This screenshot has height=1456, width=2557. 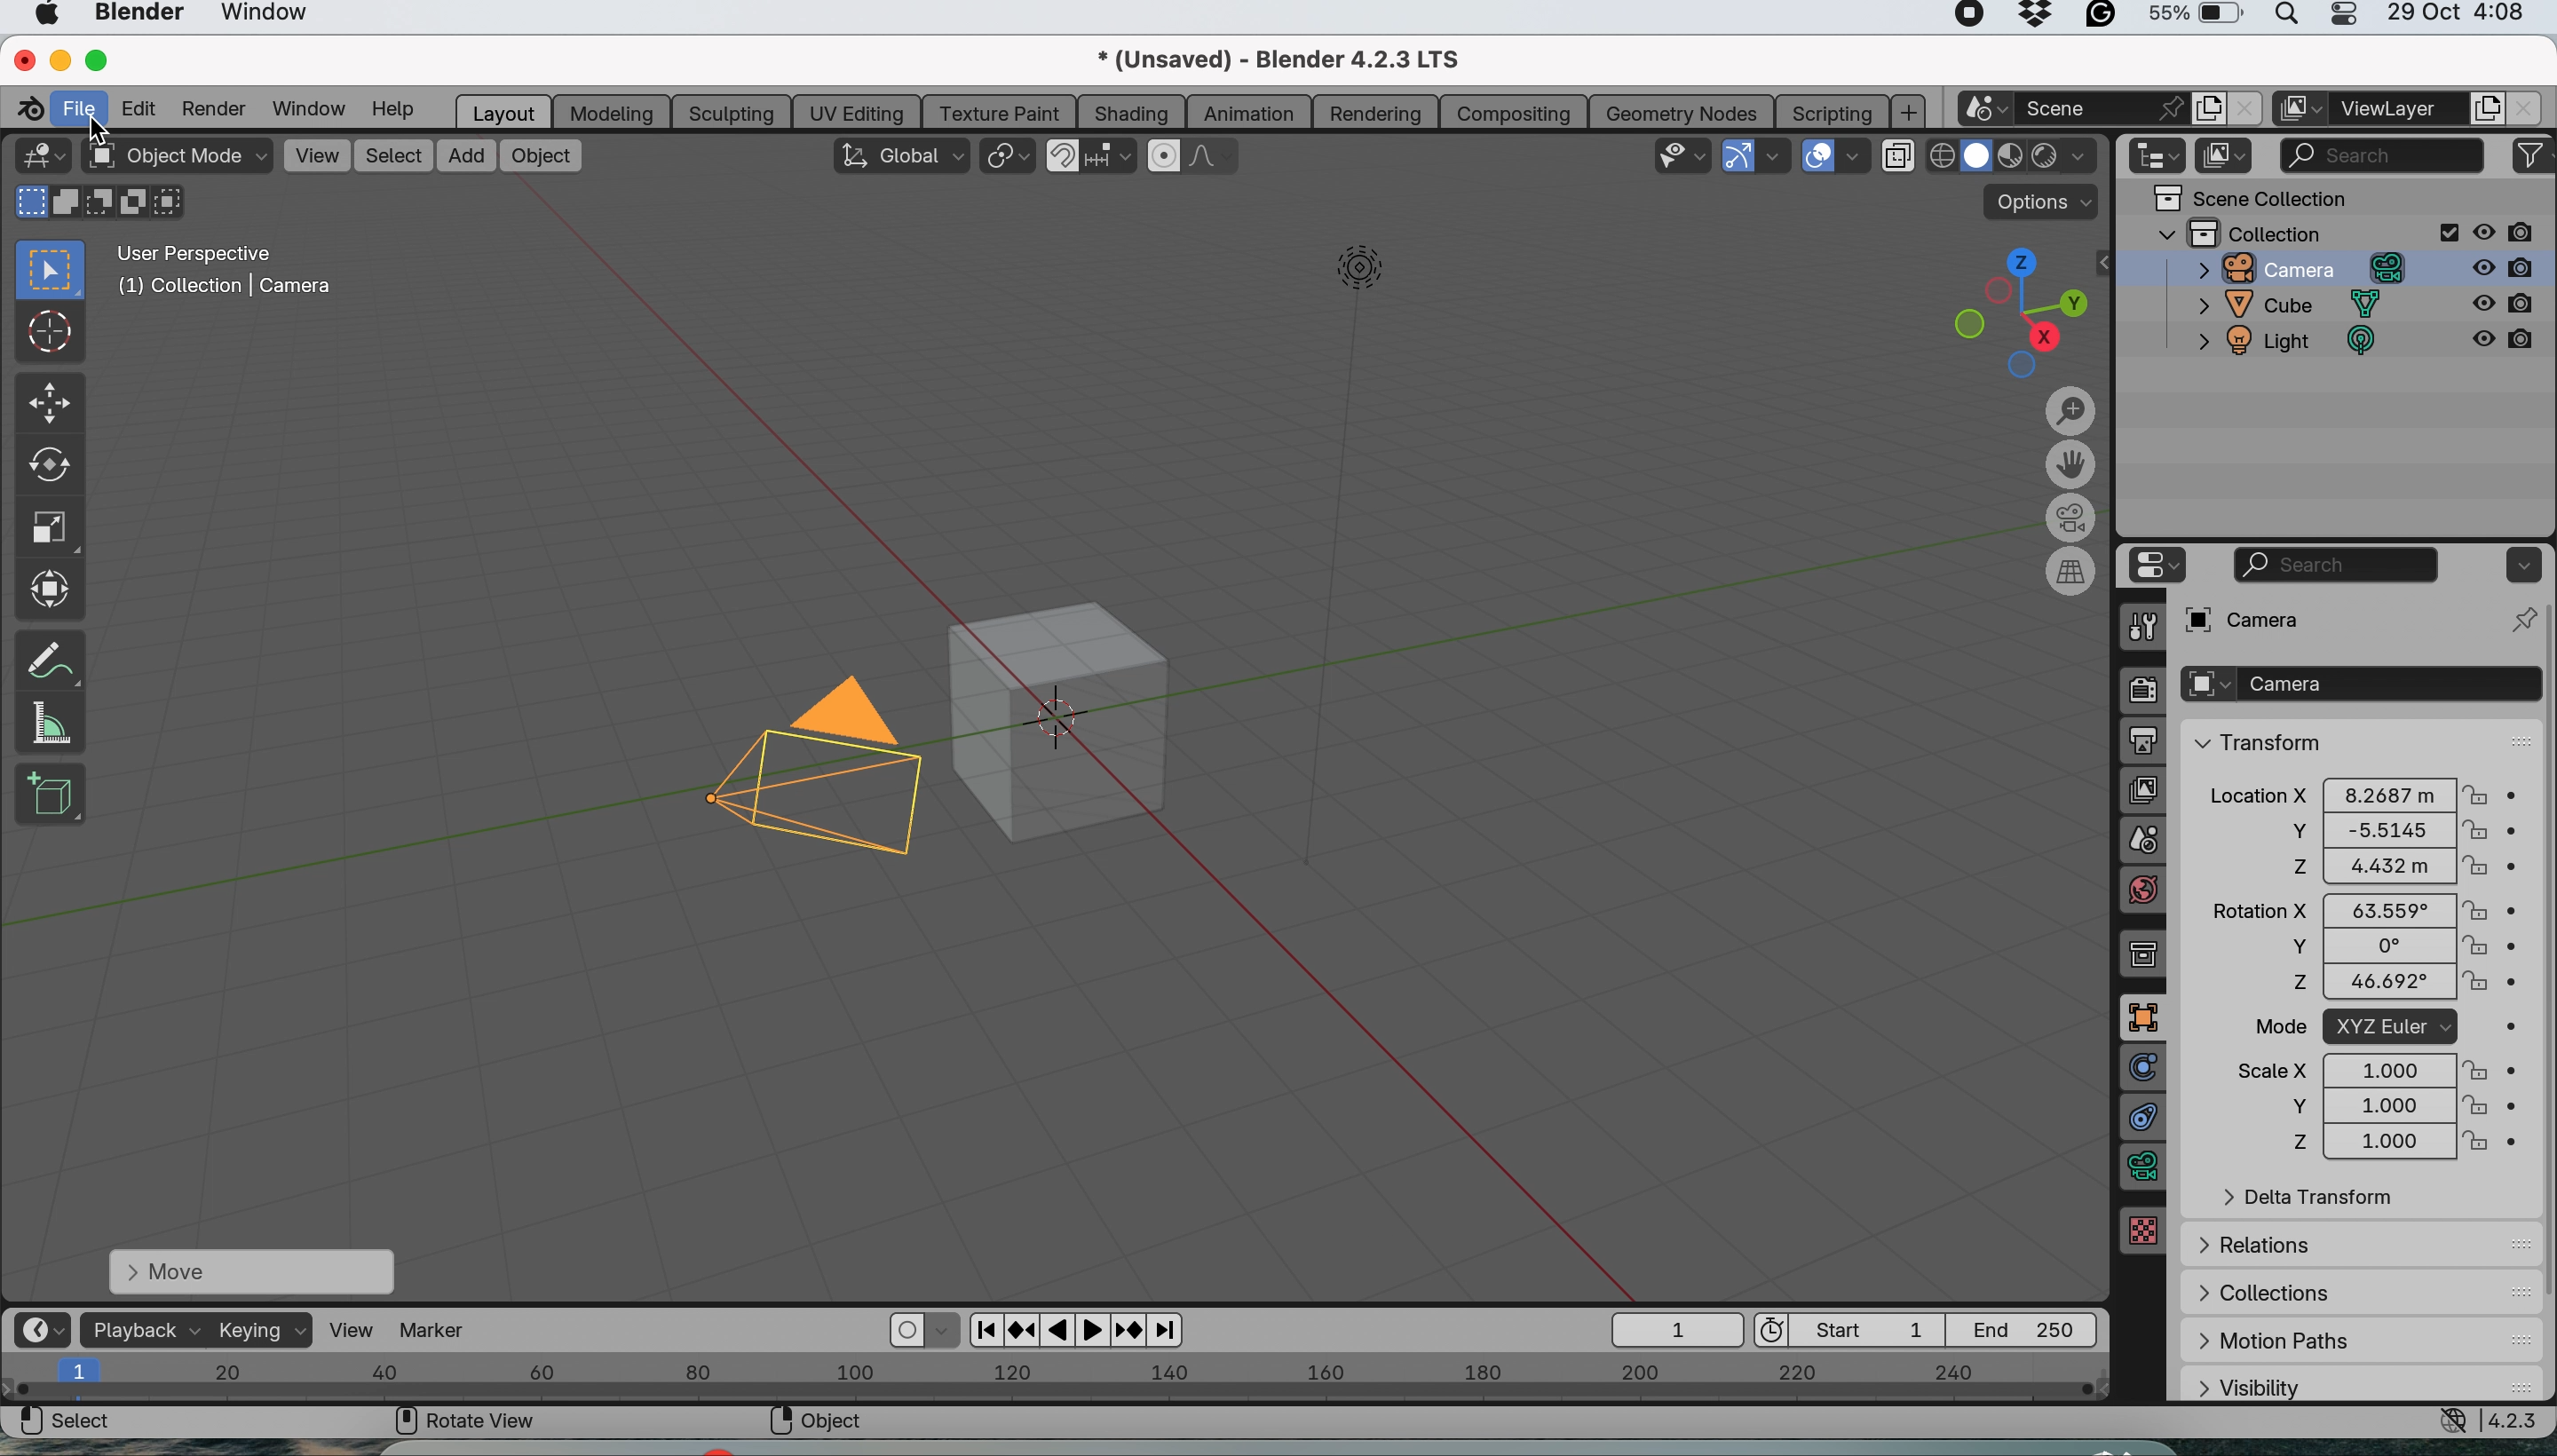 I want to click on horizontal scale, so click(x=1055, y=1376).